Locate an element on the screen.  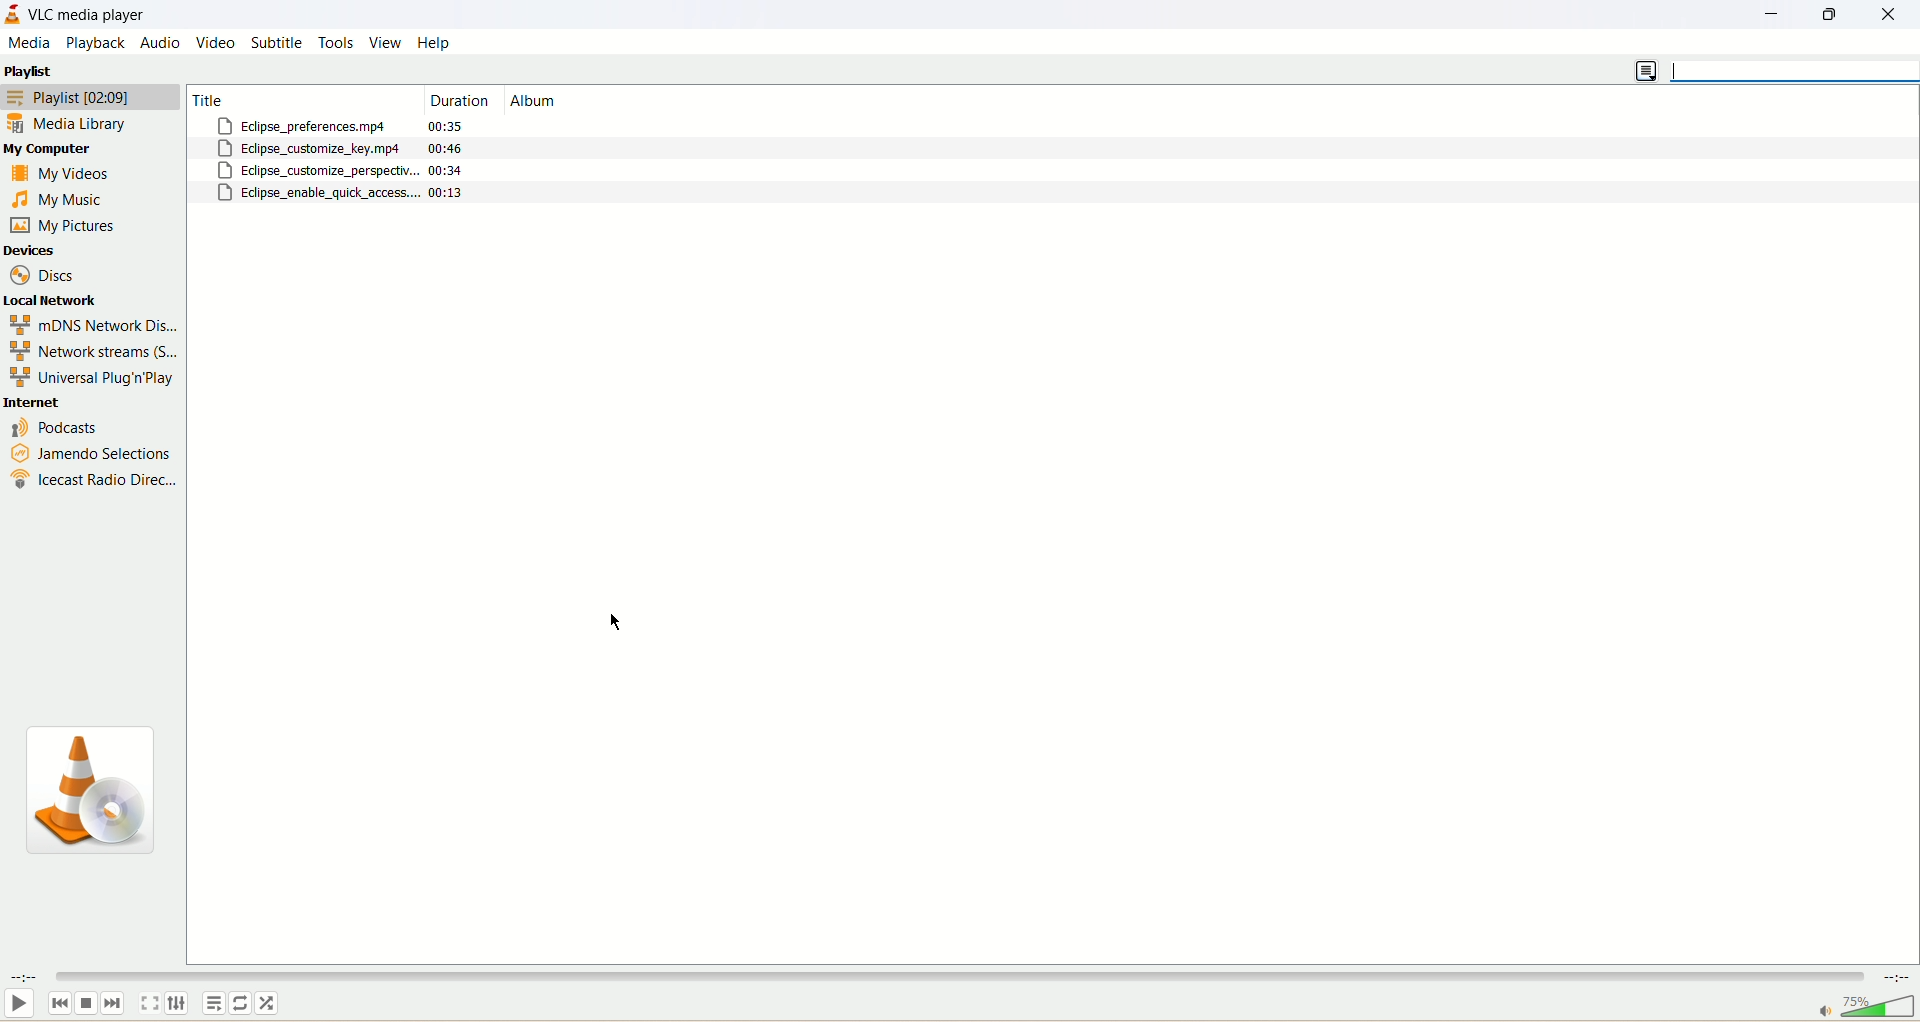
cursor is located at coordinates (618, 621).